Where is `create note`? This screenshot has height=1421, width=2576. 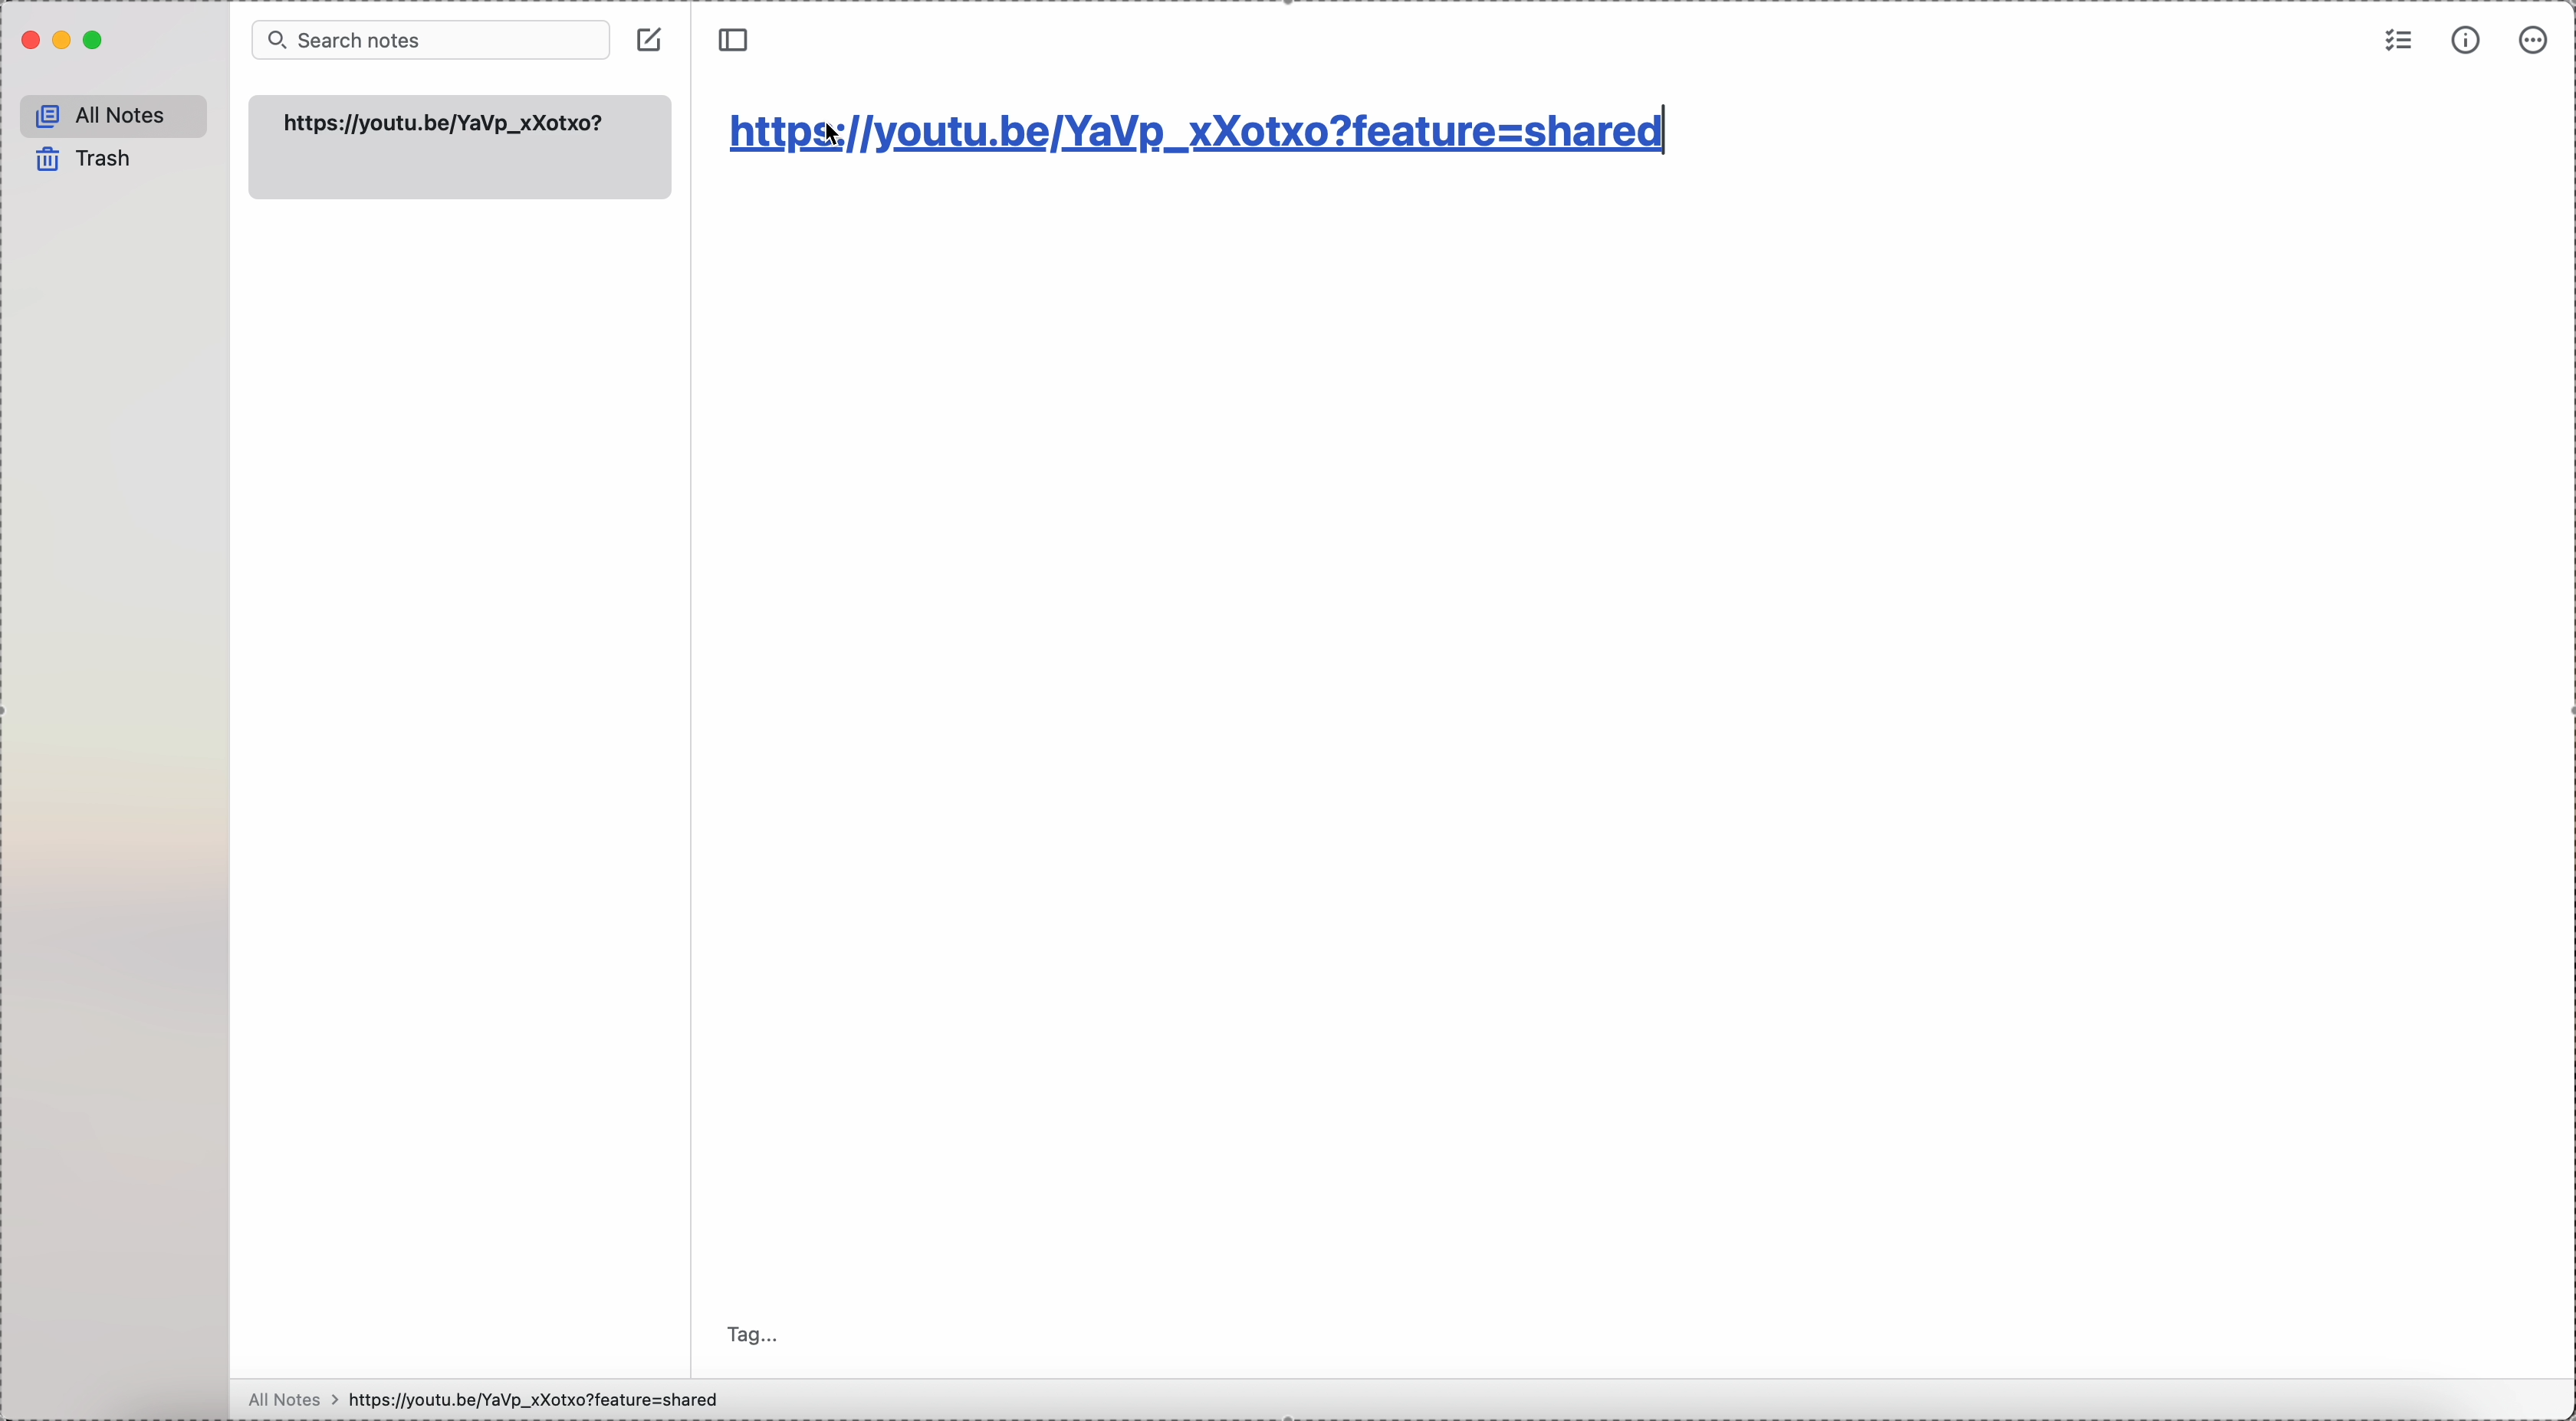
create note is located at coordinates (651, 42).